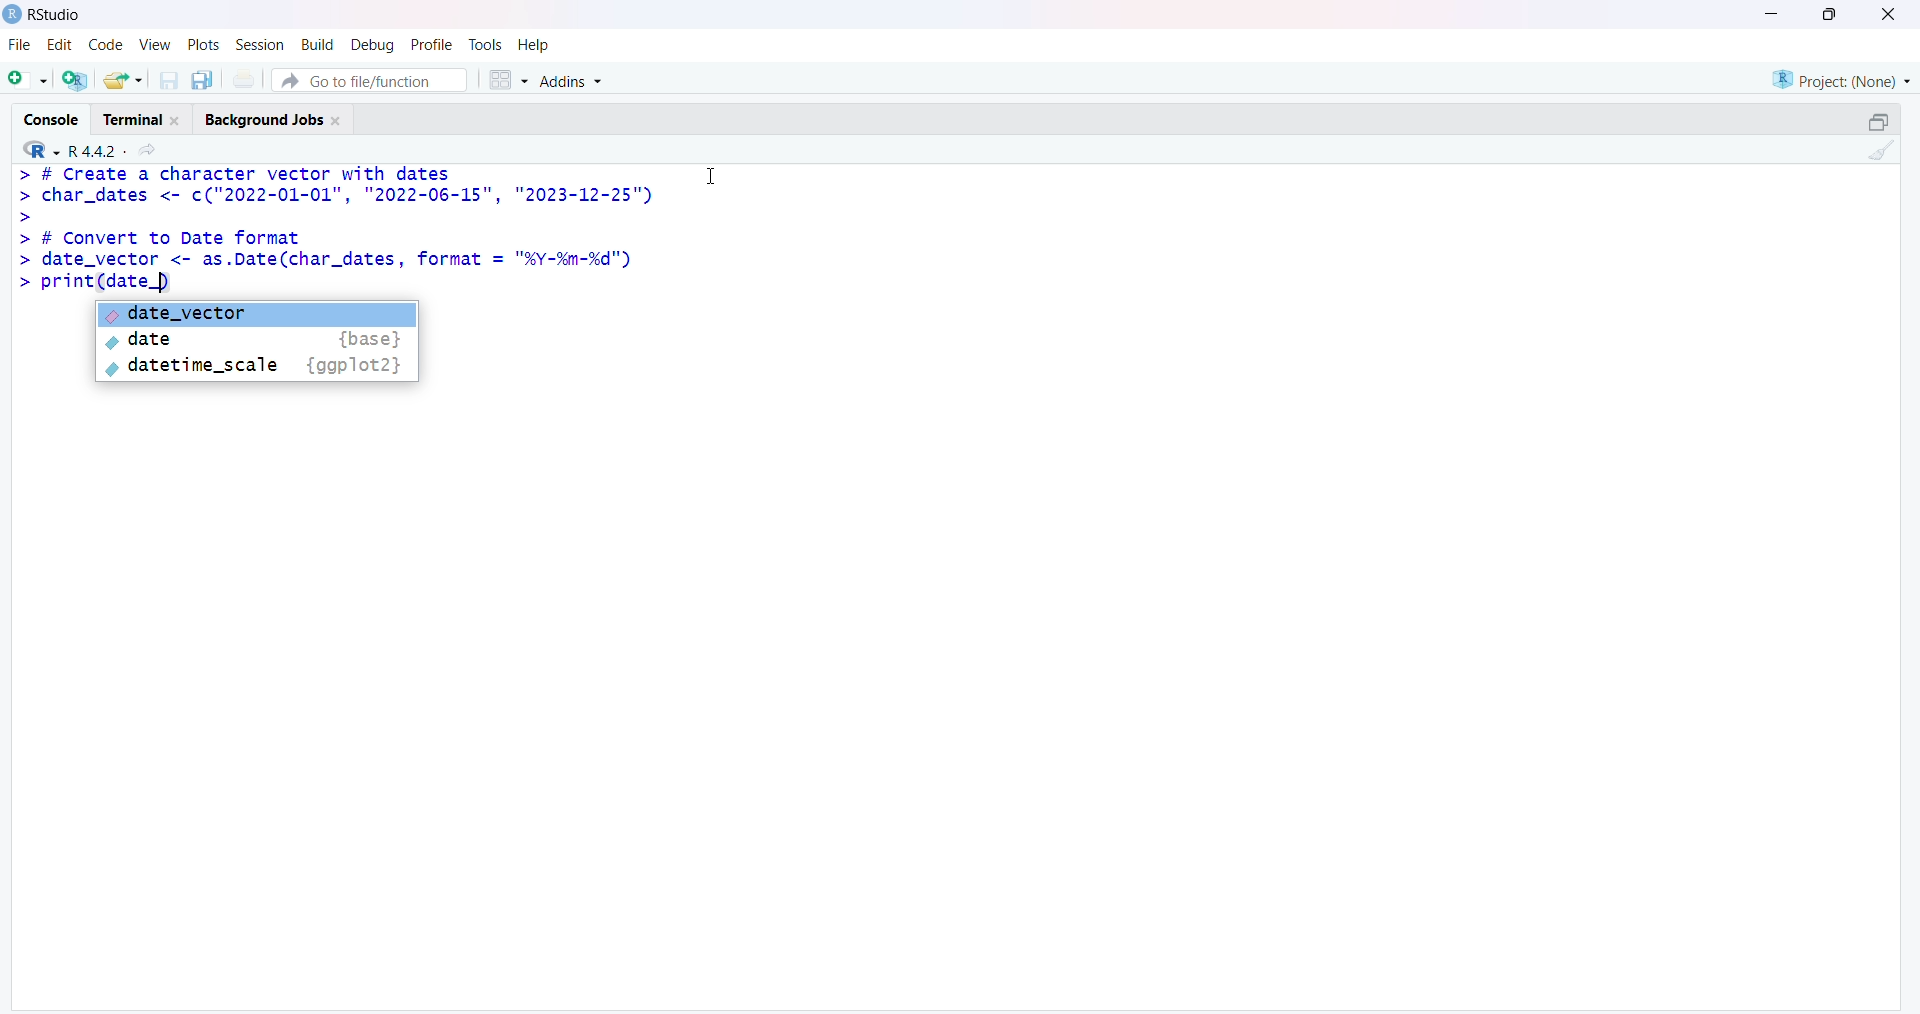 The image size is (1920, 1014). What do you see at coordinates (1837, 78) in the screenshot?
I see `Project (Note)` at bounding box center [1837, 78].